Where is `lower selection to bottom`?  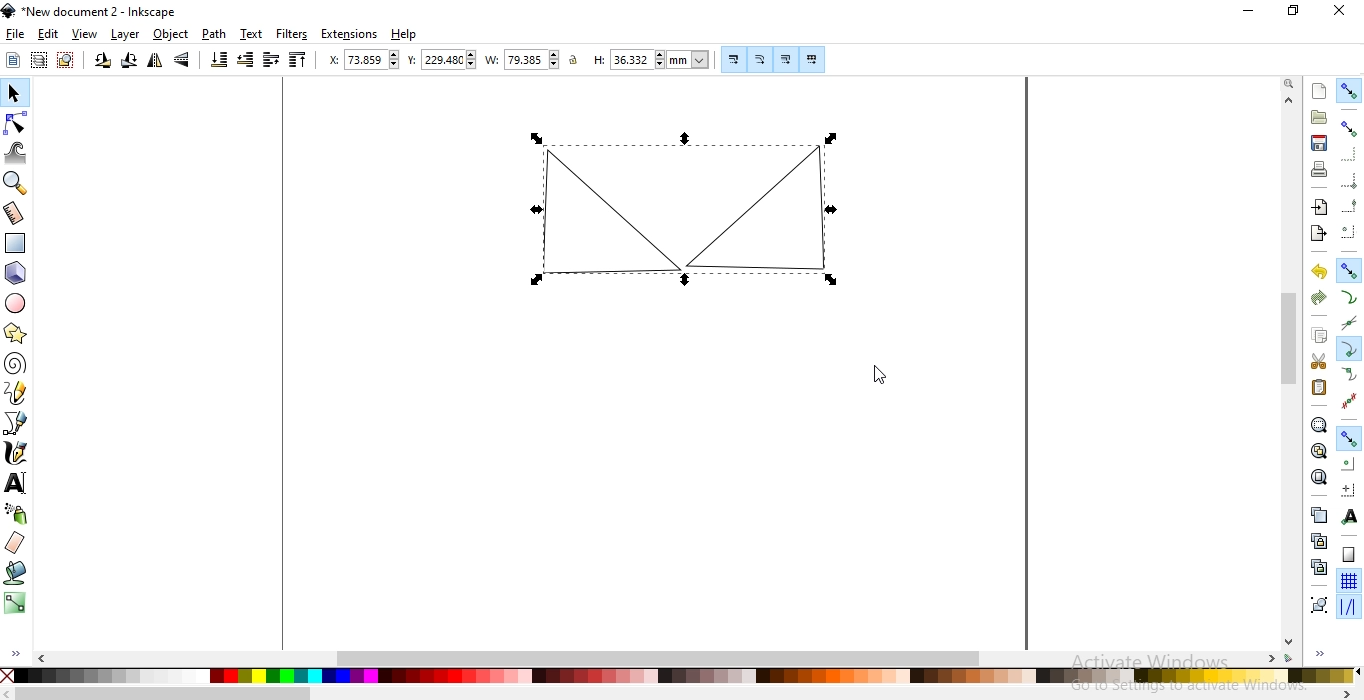 lower selection to bottom is located at coordinates (218, 62).